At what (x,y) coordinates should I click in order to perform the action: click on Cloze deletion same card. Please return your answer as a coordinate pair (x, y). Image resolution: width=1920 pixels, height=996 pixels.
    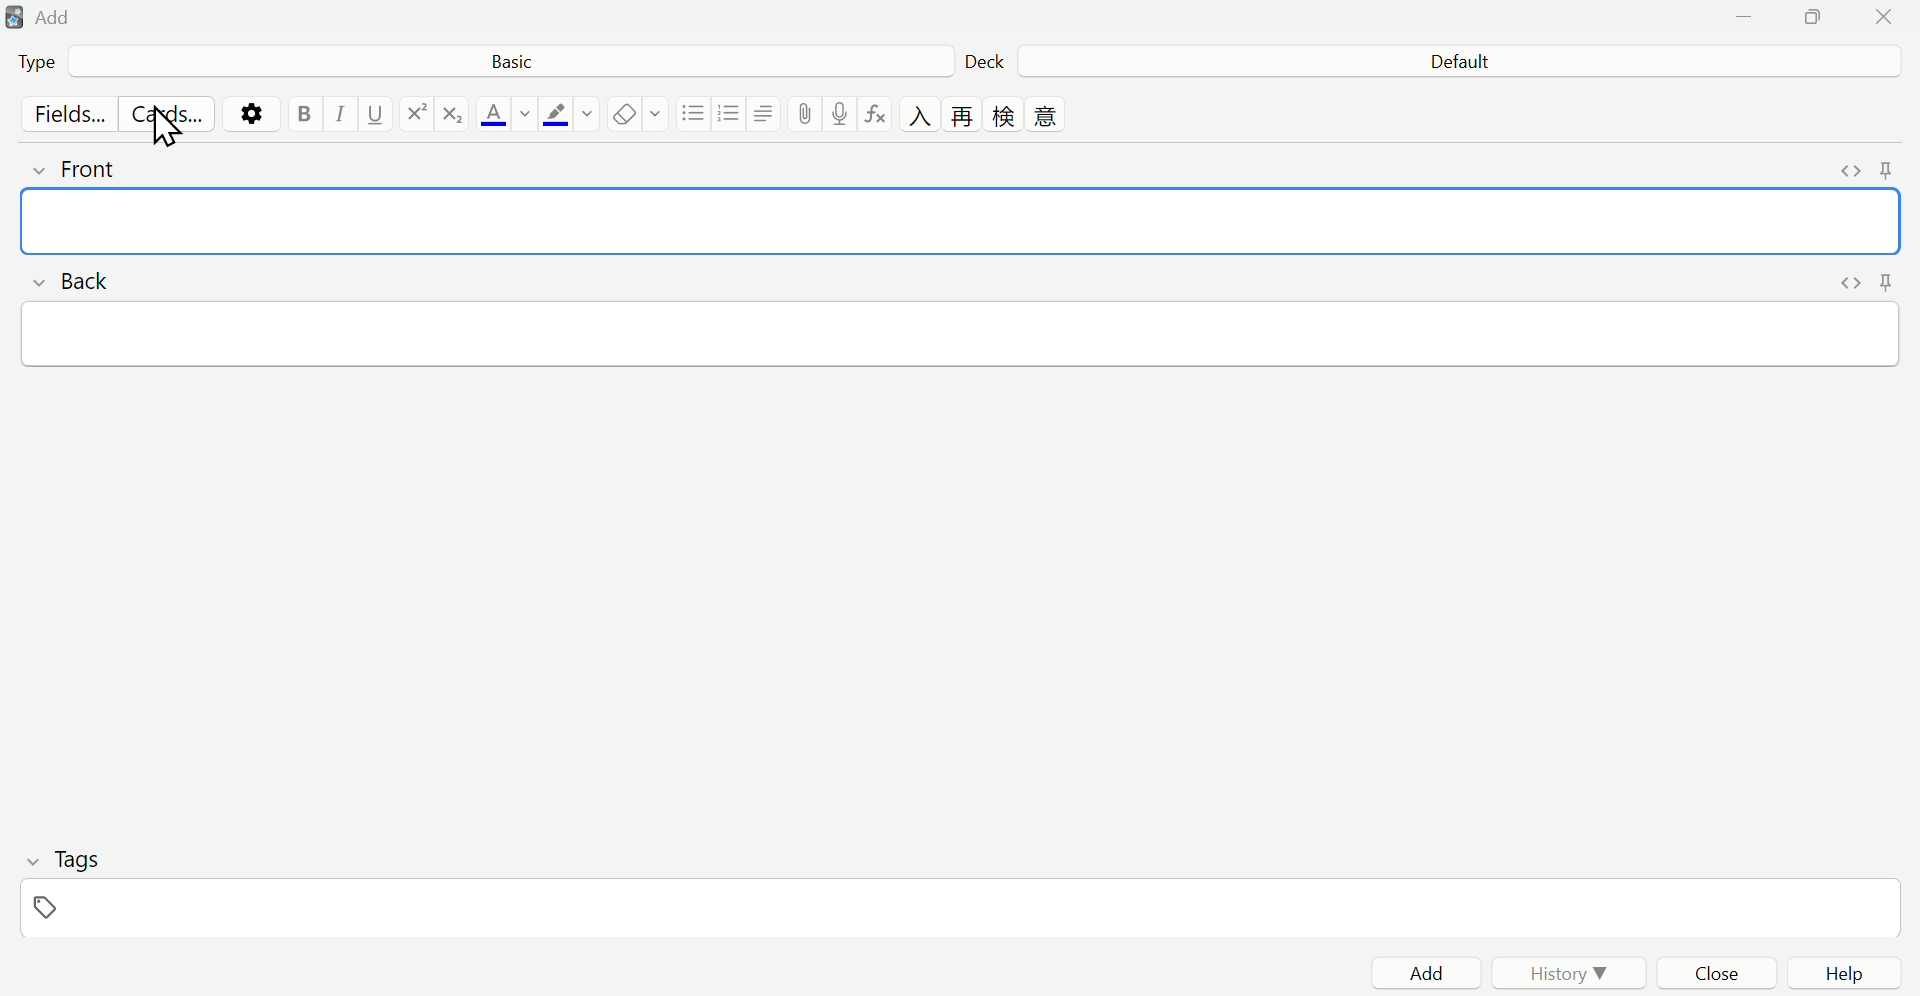
    Looking at the image, I should click on (1049, 117).